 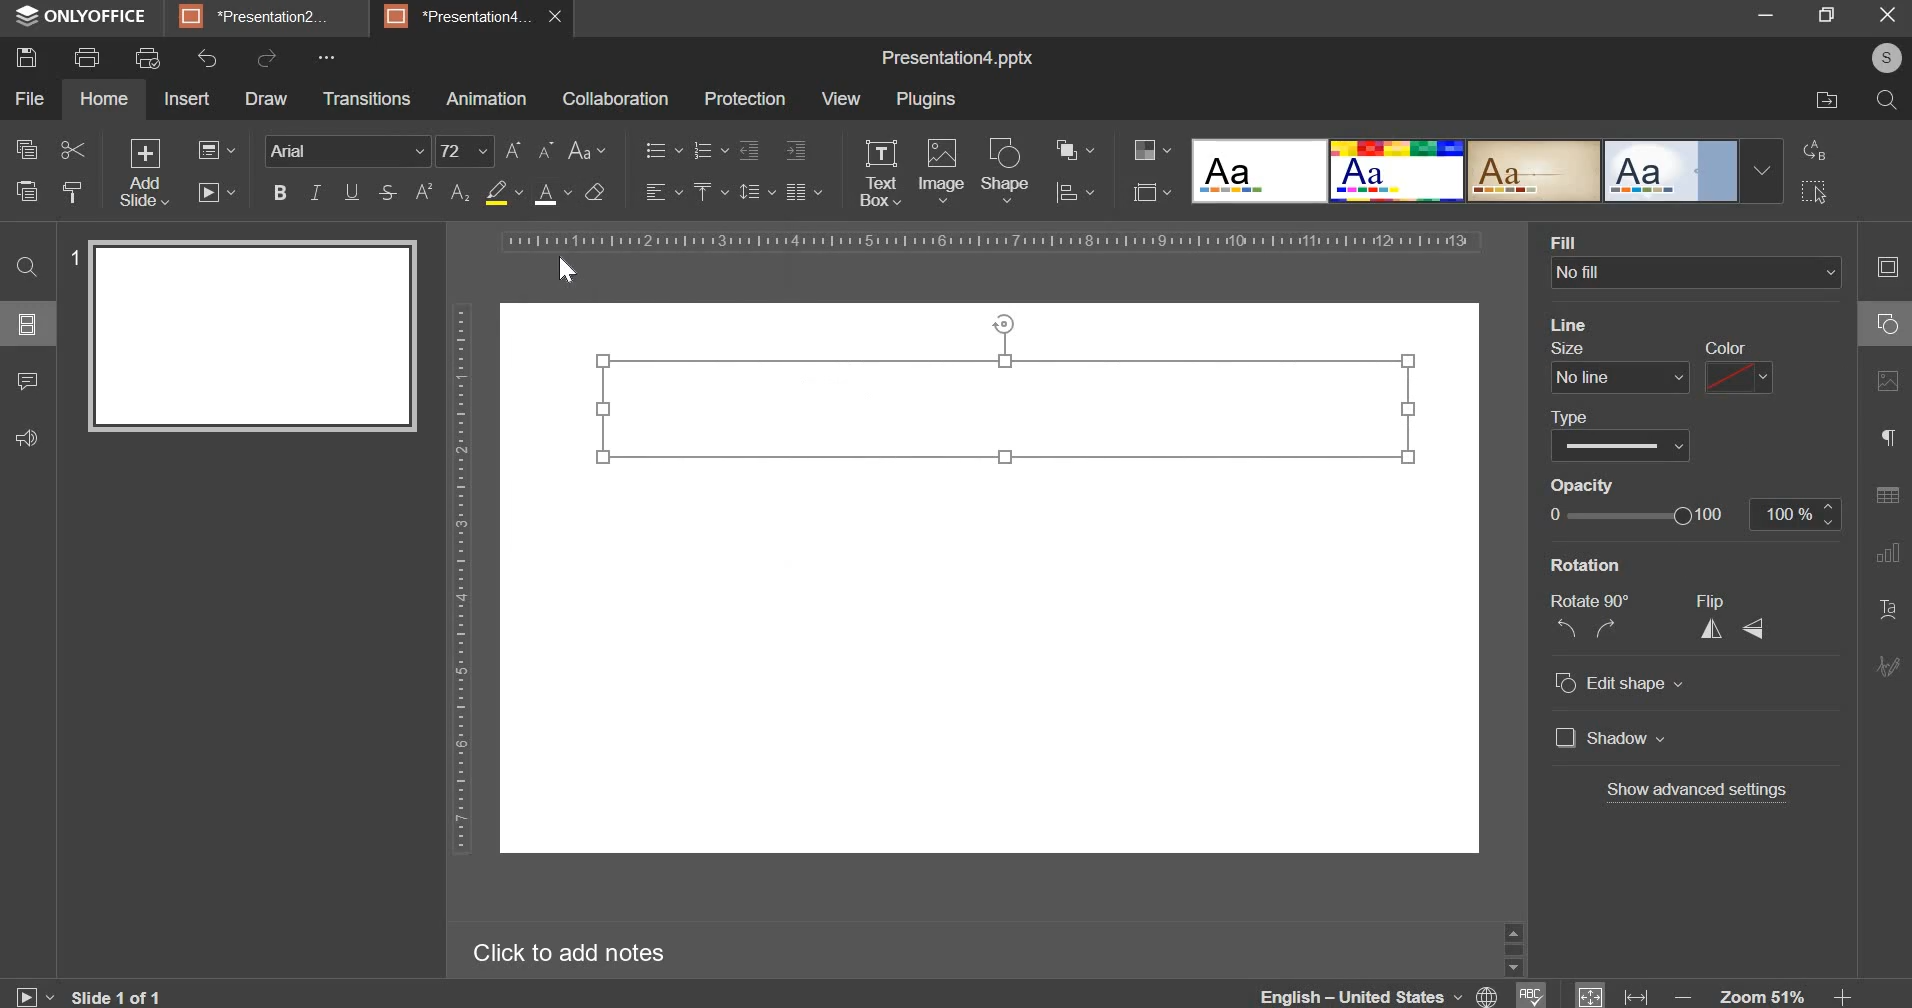 I want to click on paragraph settings, so click(x=802, y=192).